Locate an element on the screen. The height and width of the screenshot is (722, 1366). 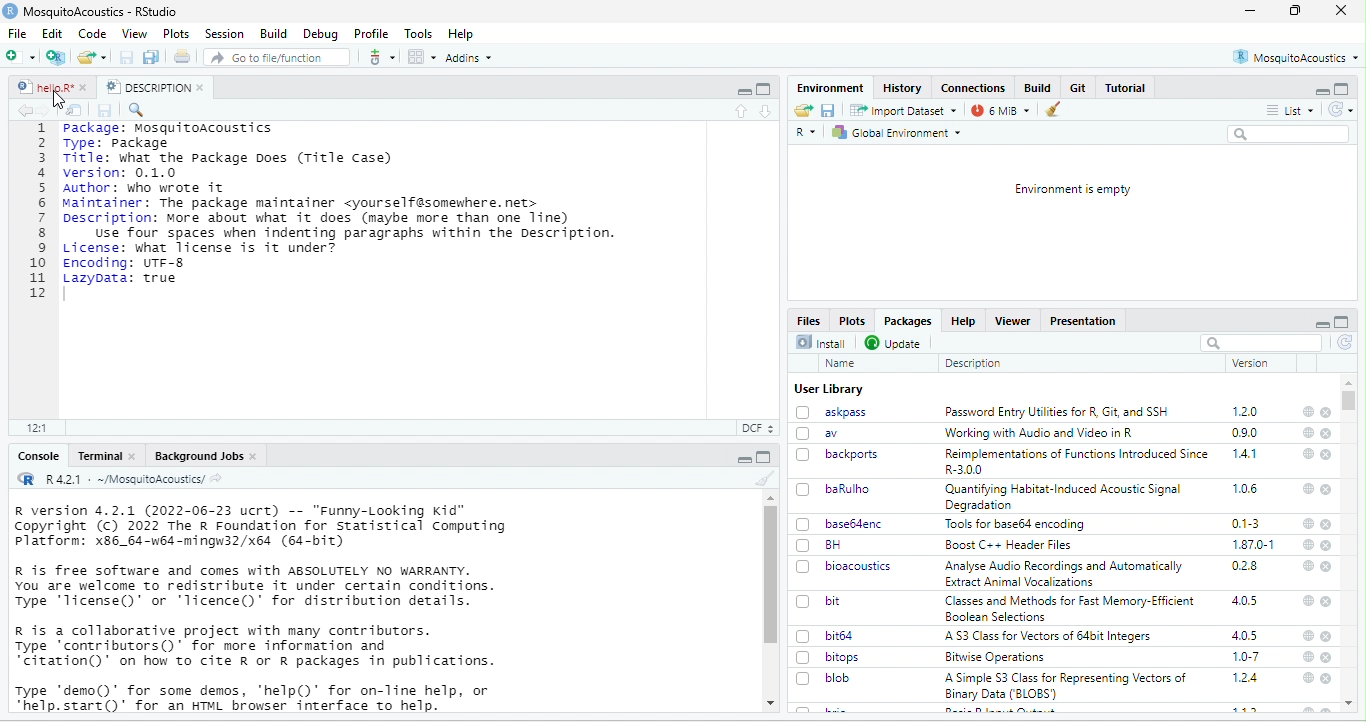
help is located at coordinates (1306, 434).